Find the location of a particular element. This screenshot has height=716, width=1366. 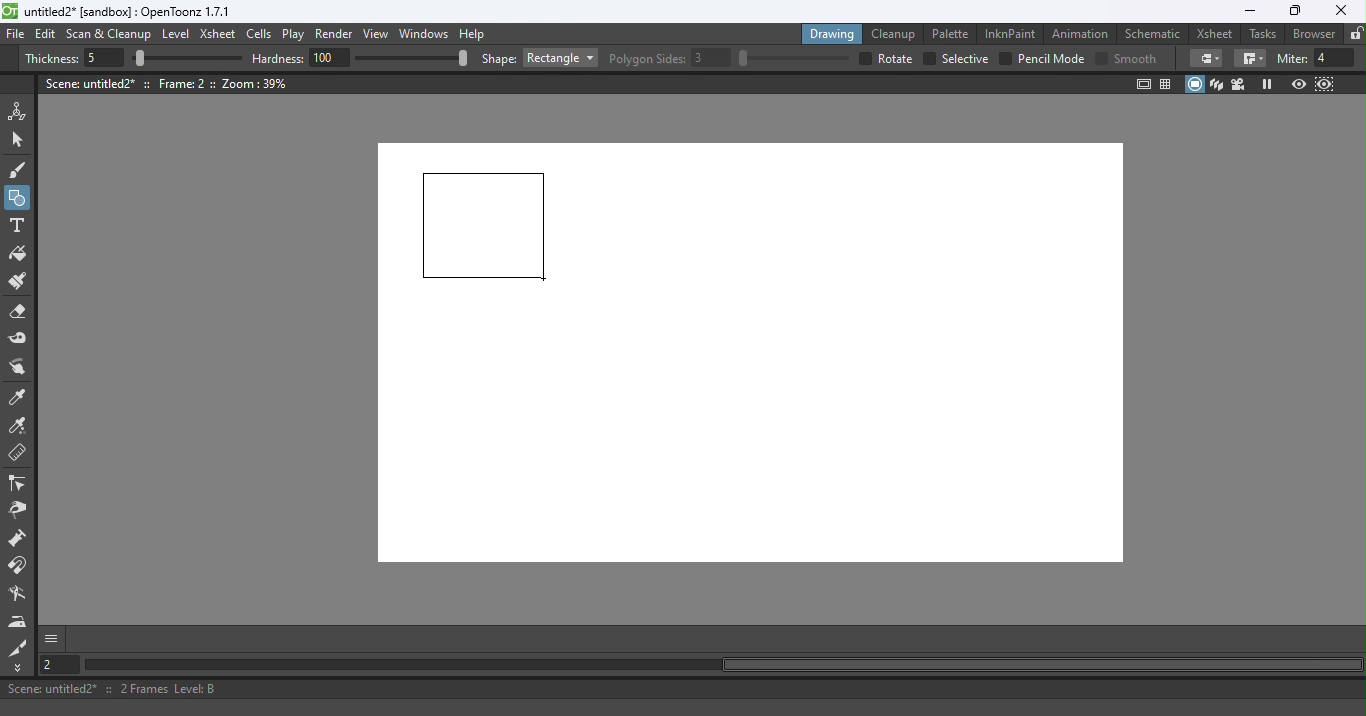

Play is located at coordinates (297, 35).